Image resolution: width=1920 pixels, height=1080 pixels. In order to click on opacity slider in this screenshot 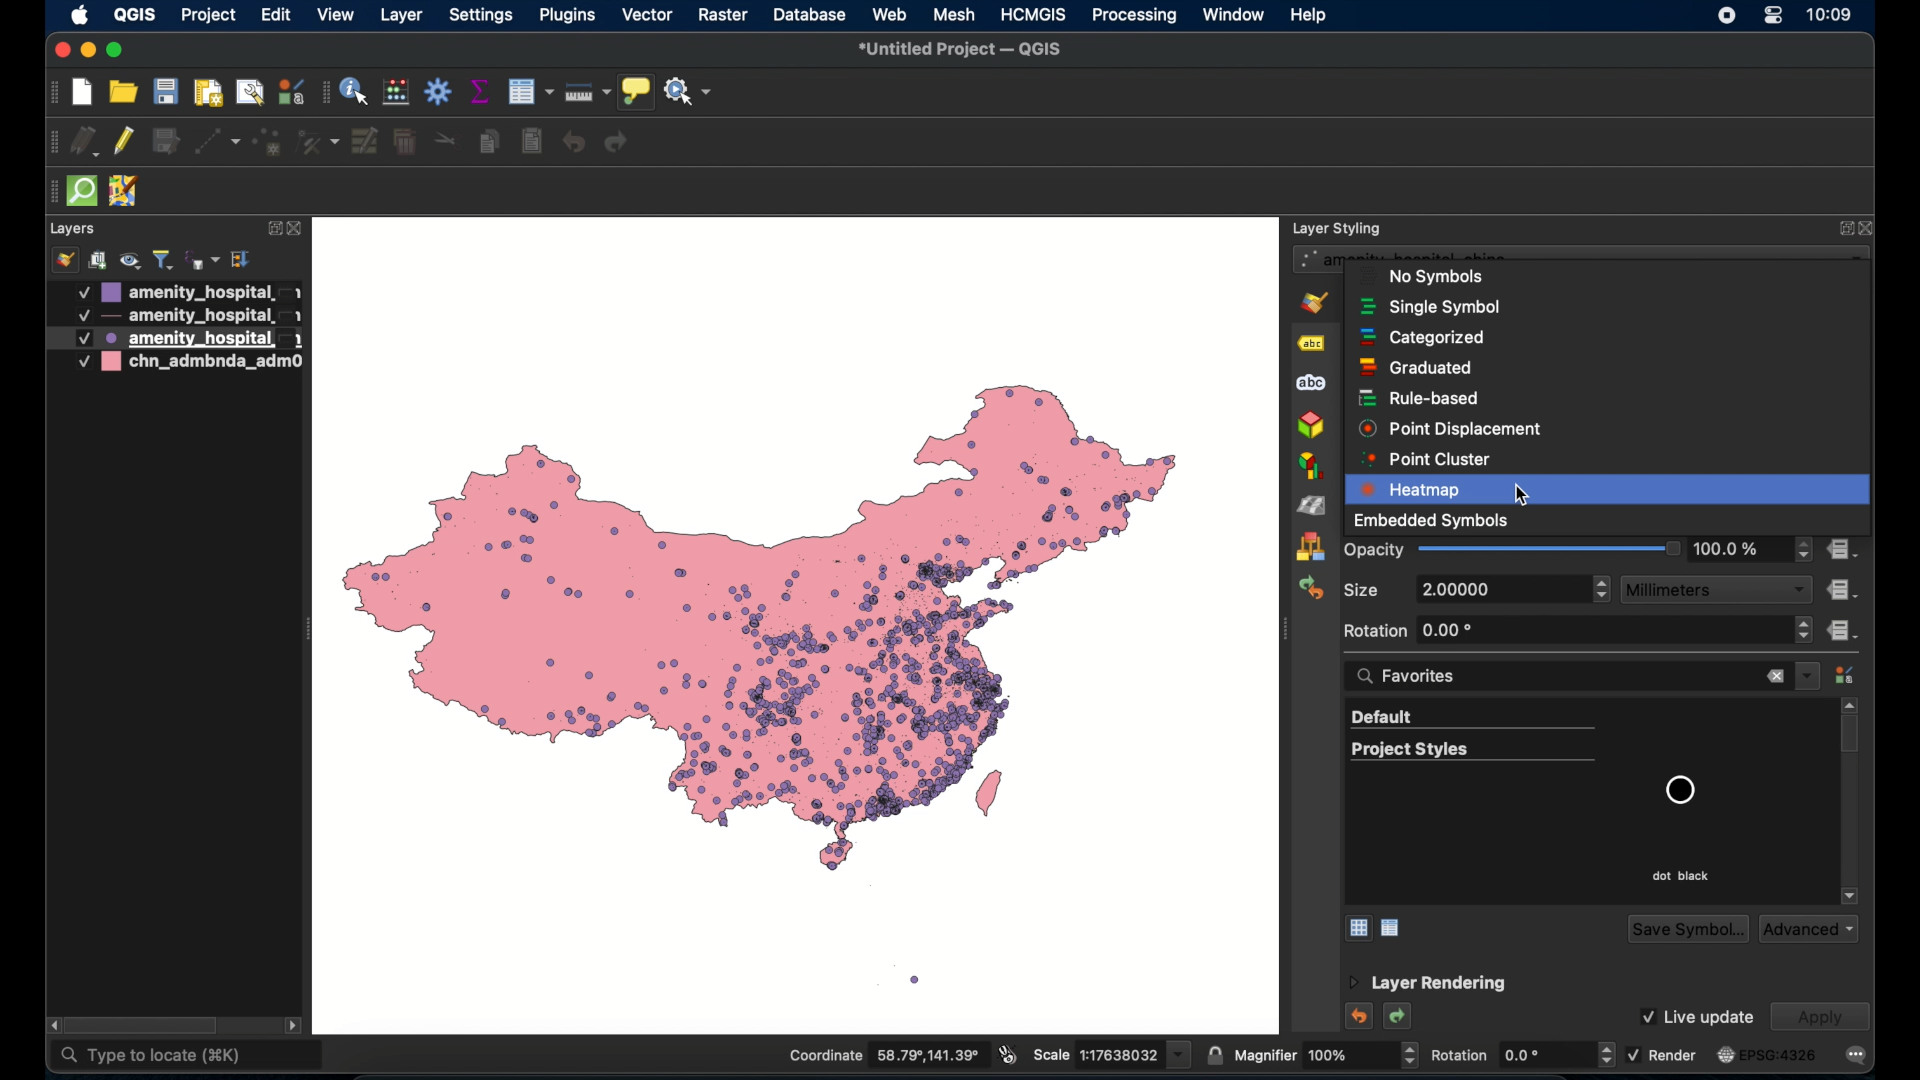, I will do `click(1514, 550)`.